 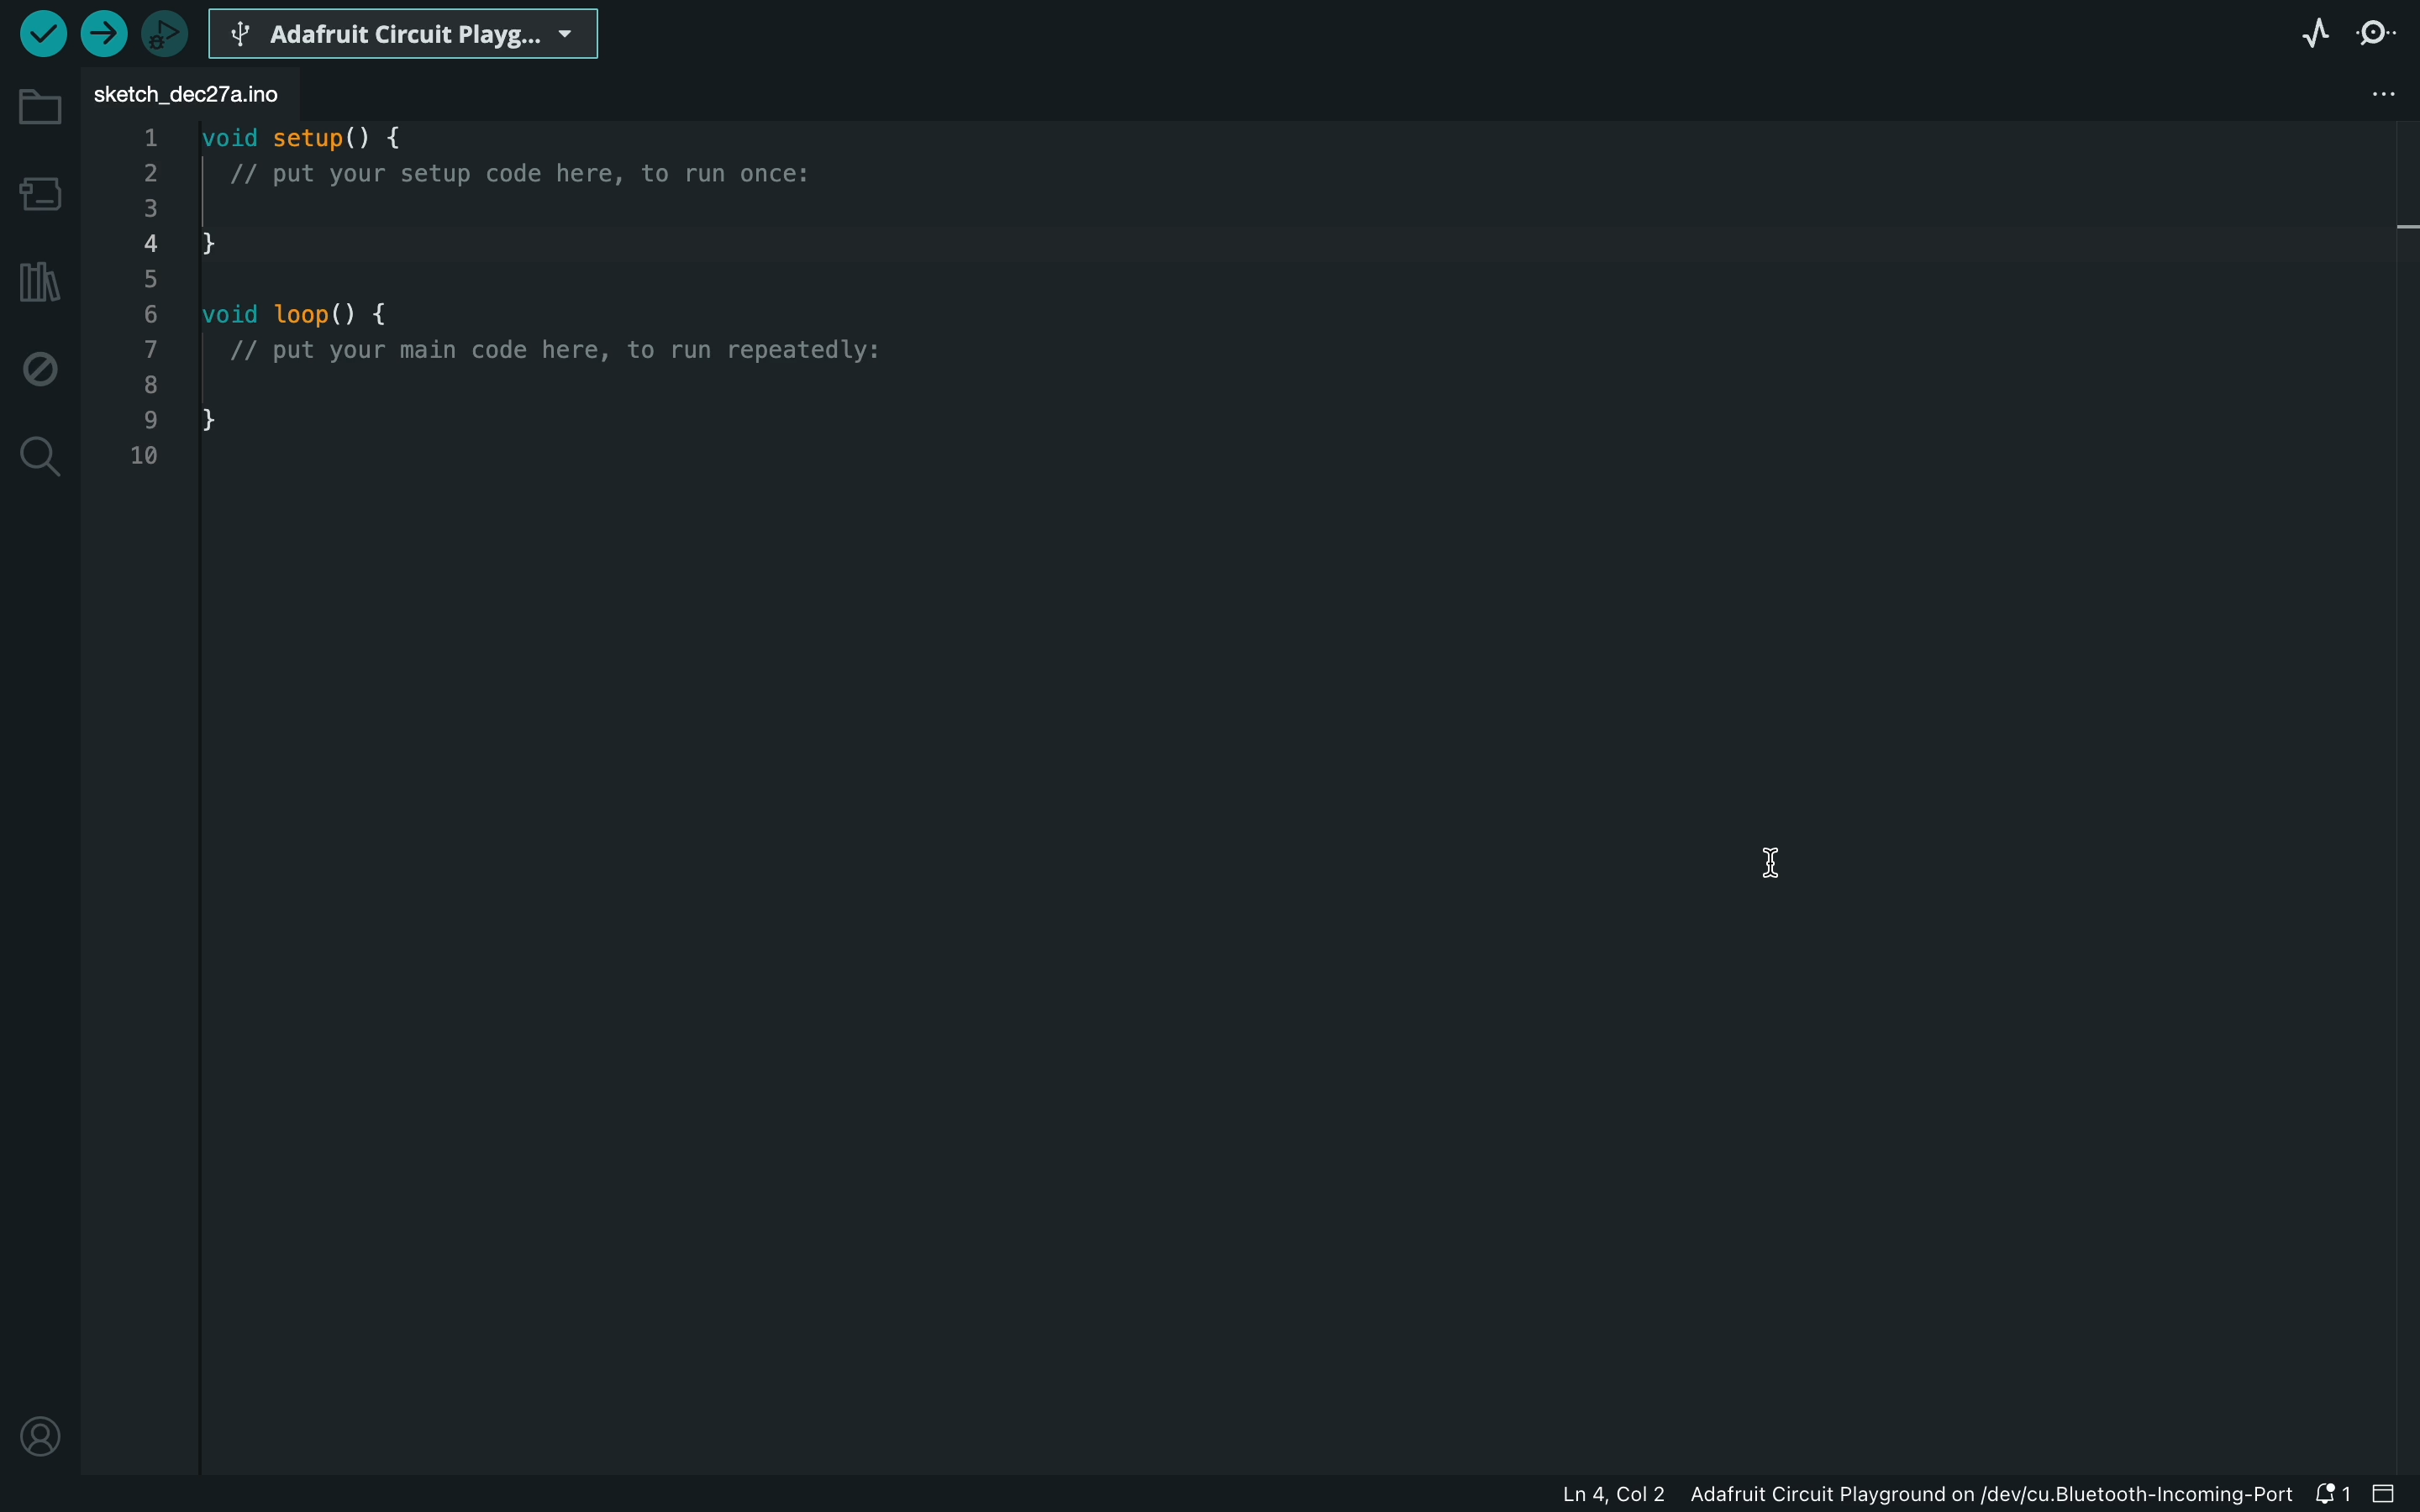 What do you see at coordinates (407, 32) in the screenshot?
I see `BOARD SELECTER` at bounding box center [407, 32].